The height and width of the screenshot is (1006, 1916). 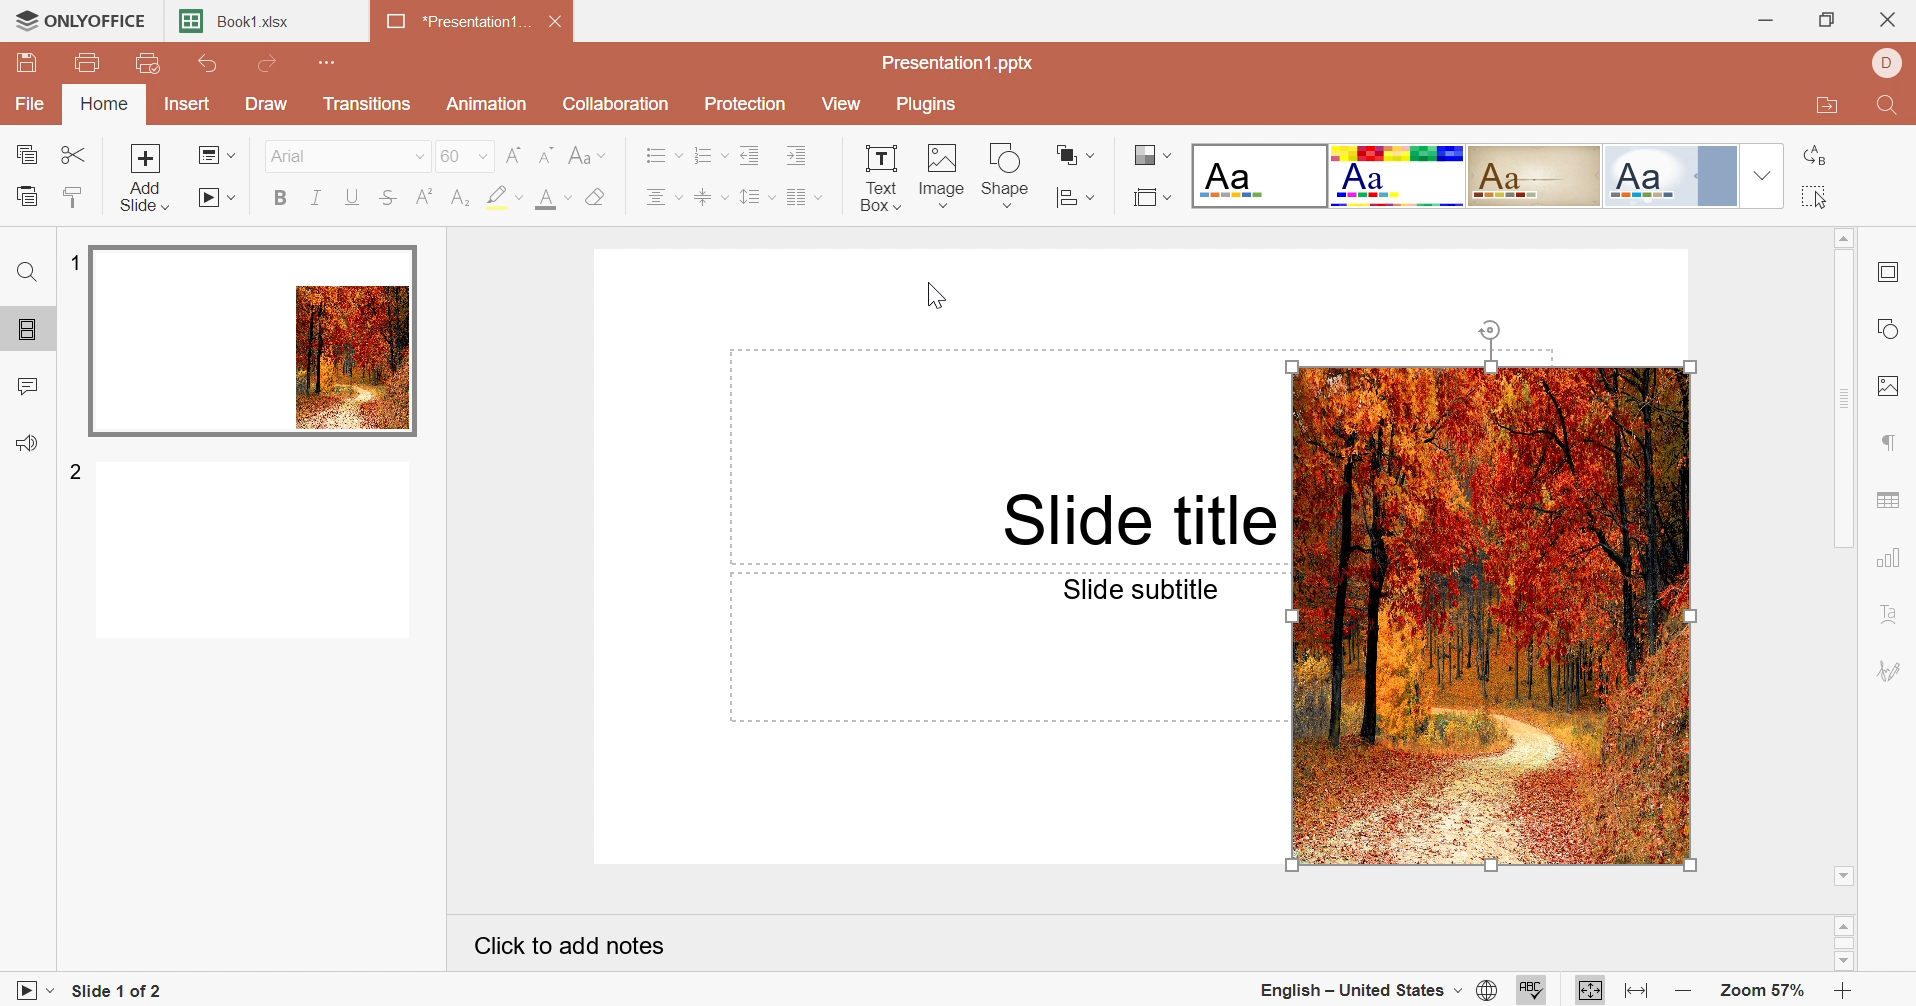 I want to click on Image, so click(x=942, y=174).